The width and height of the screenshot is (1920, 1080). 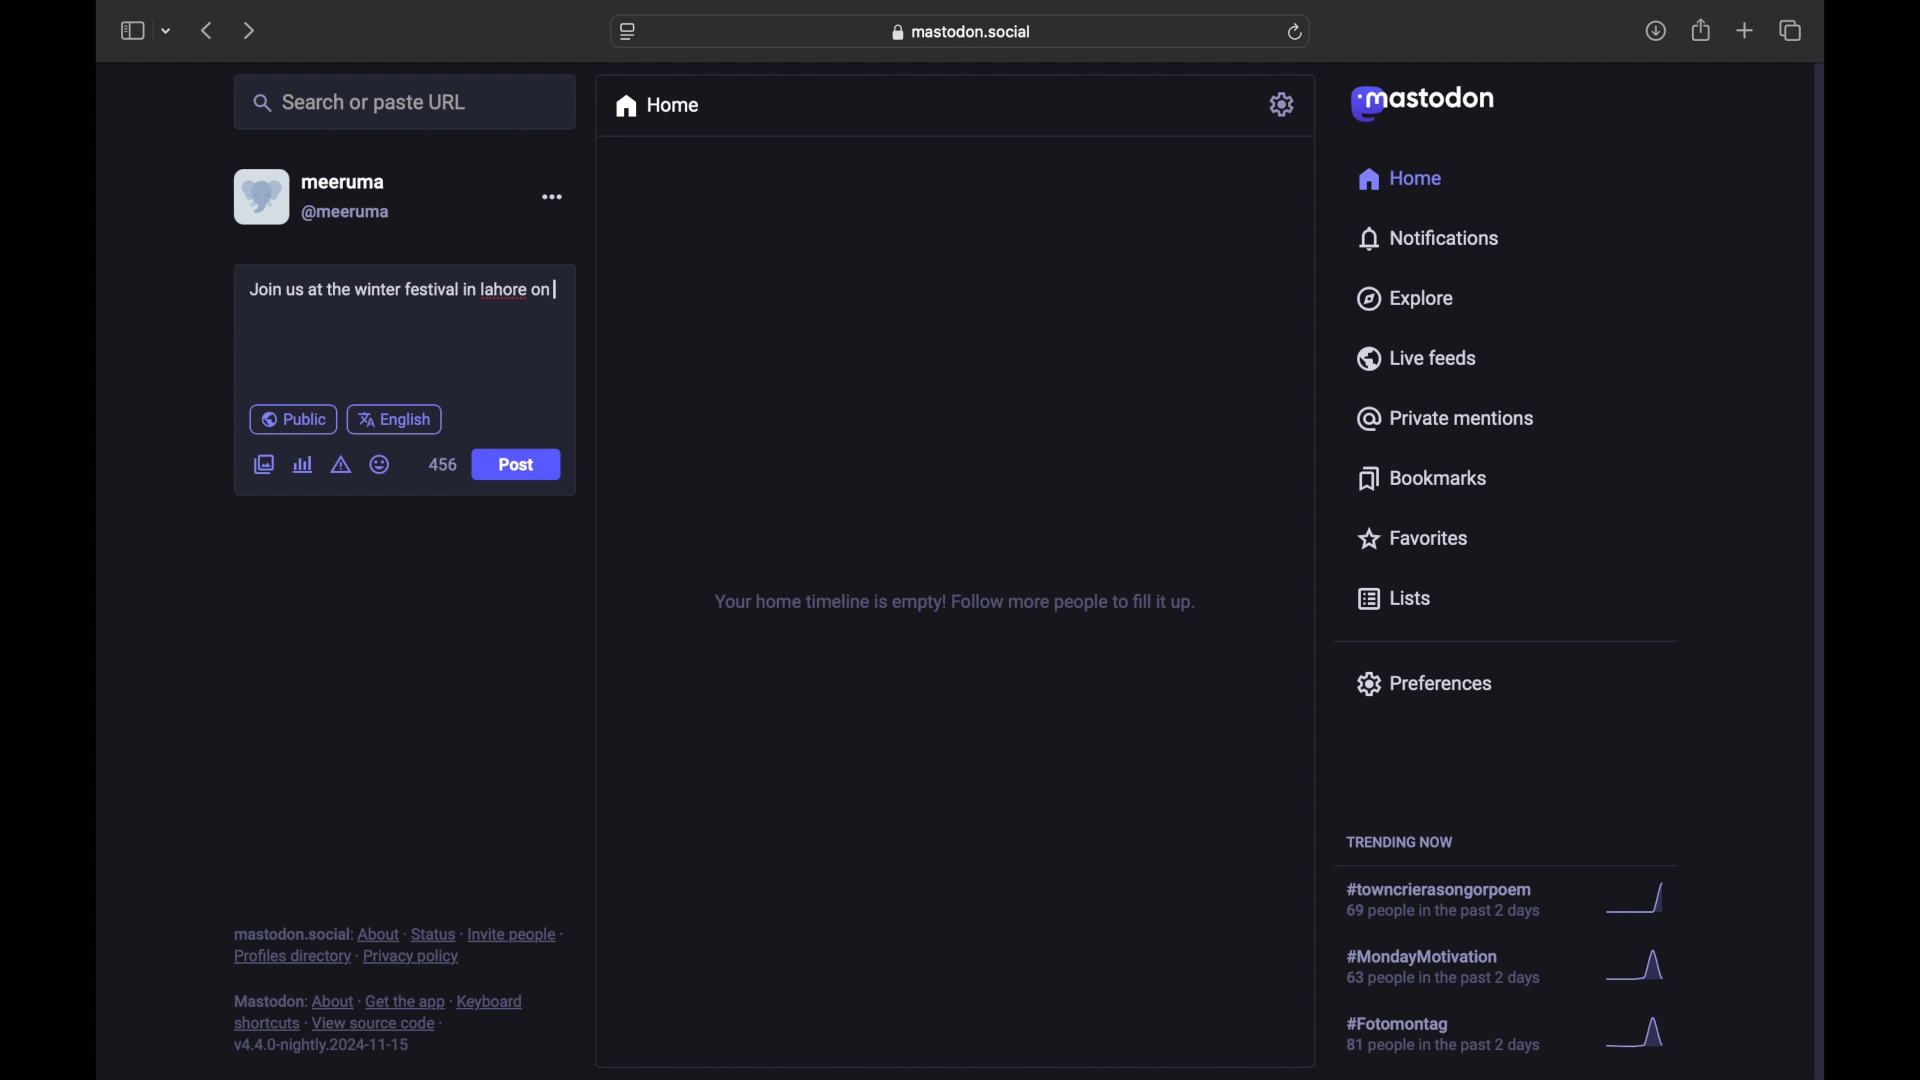 I want to click on new tab, so click(x=1745, y=30).